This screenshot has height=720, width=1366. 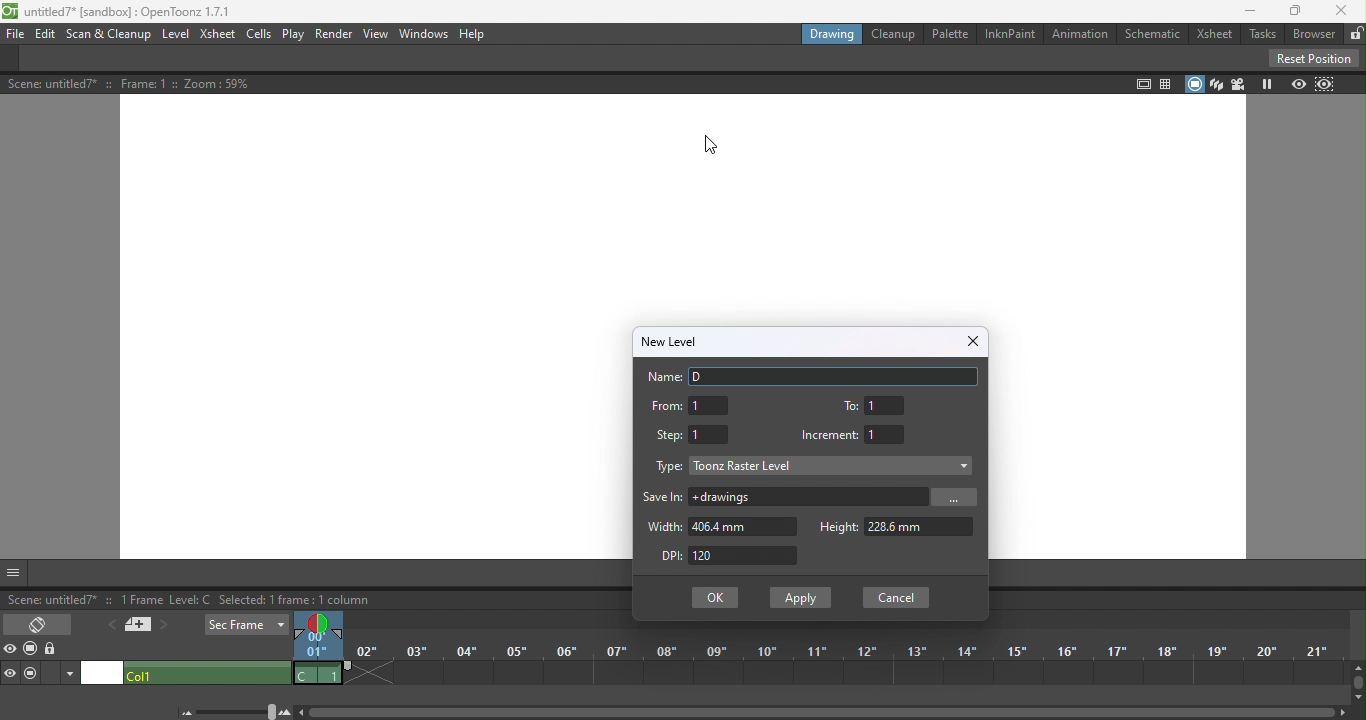 What do you see at coordinates (247, 626) in the screenshot?
I see `Sec Frame` at bounding box center [247, 626].